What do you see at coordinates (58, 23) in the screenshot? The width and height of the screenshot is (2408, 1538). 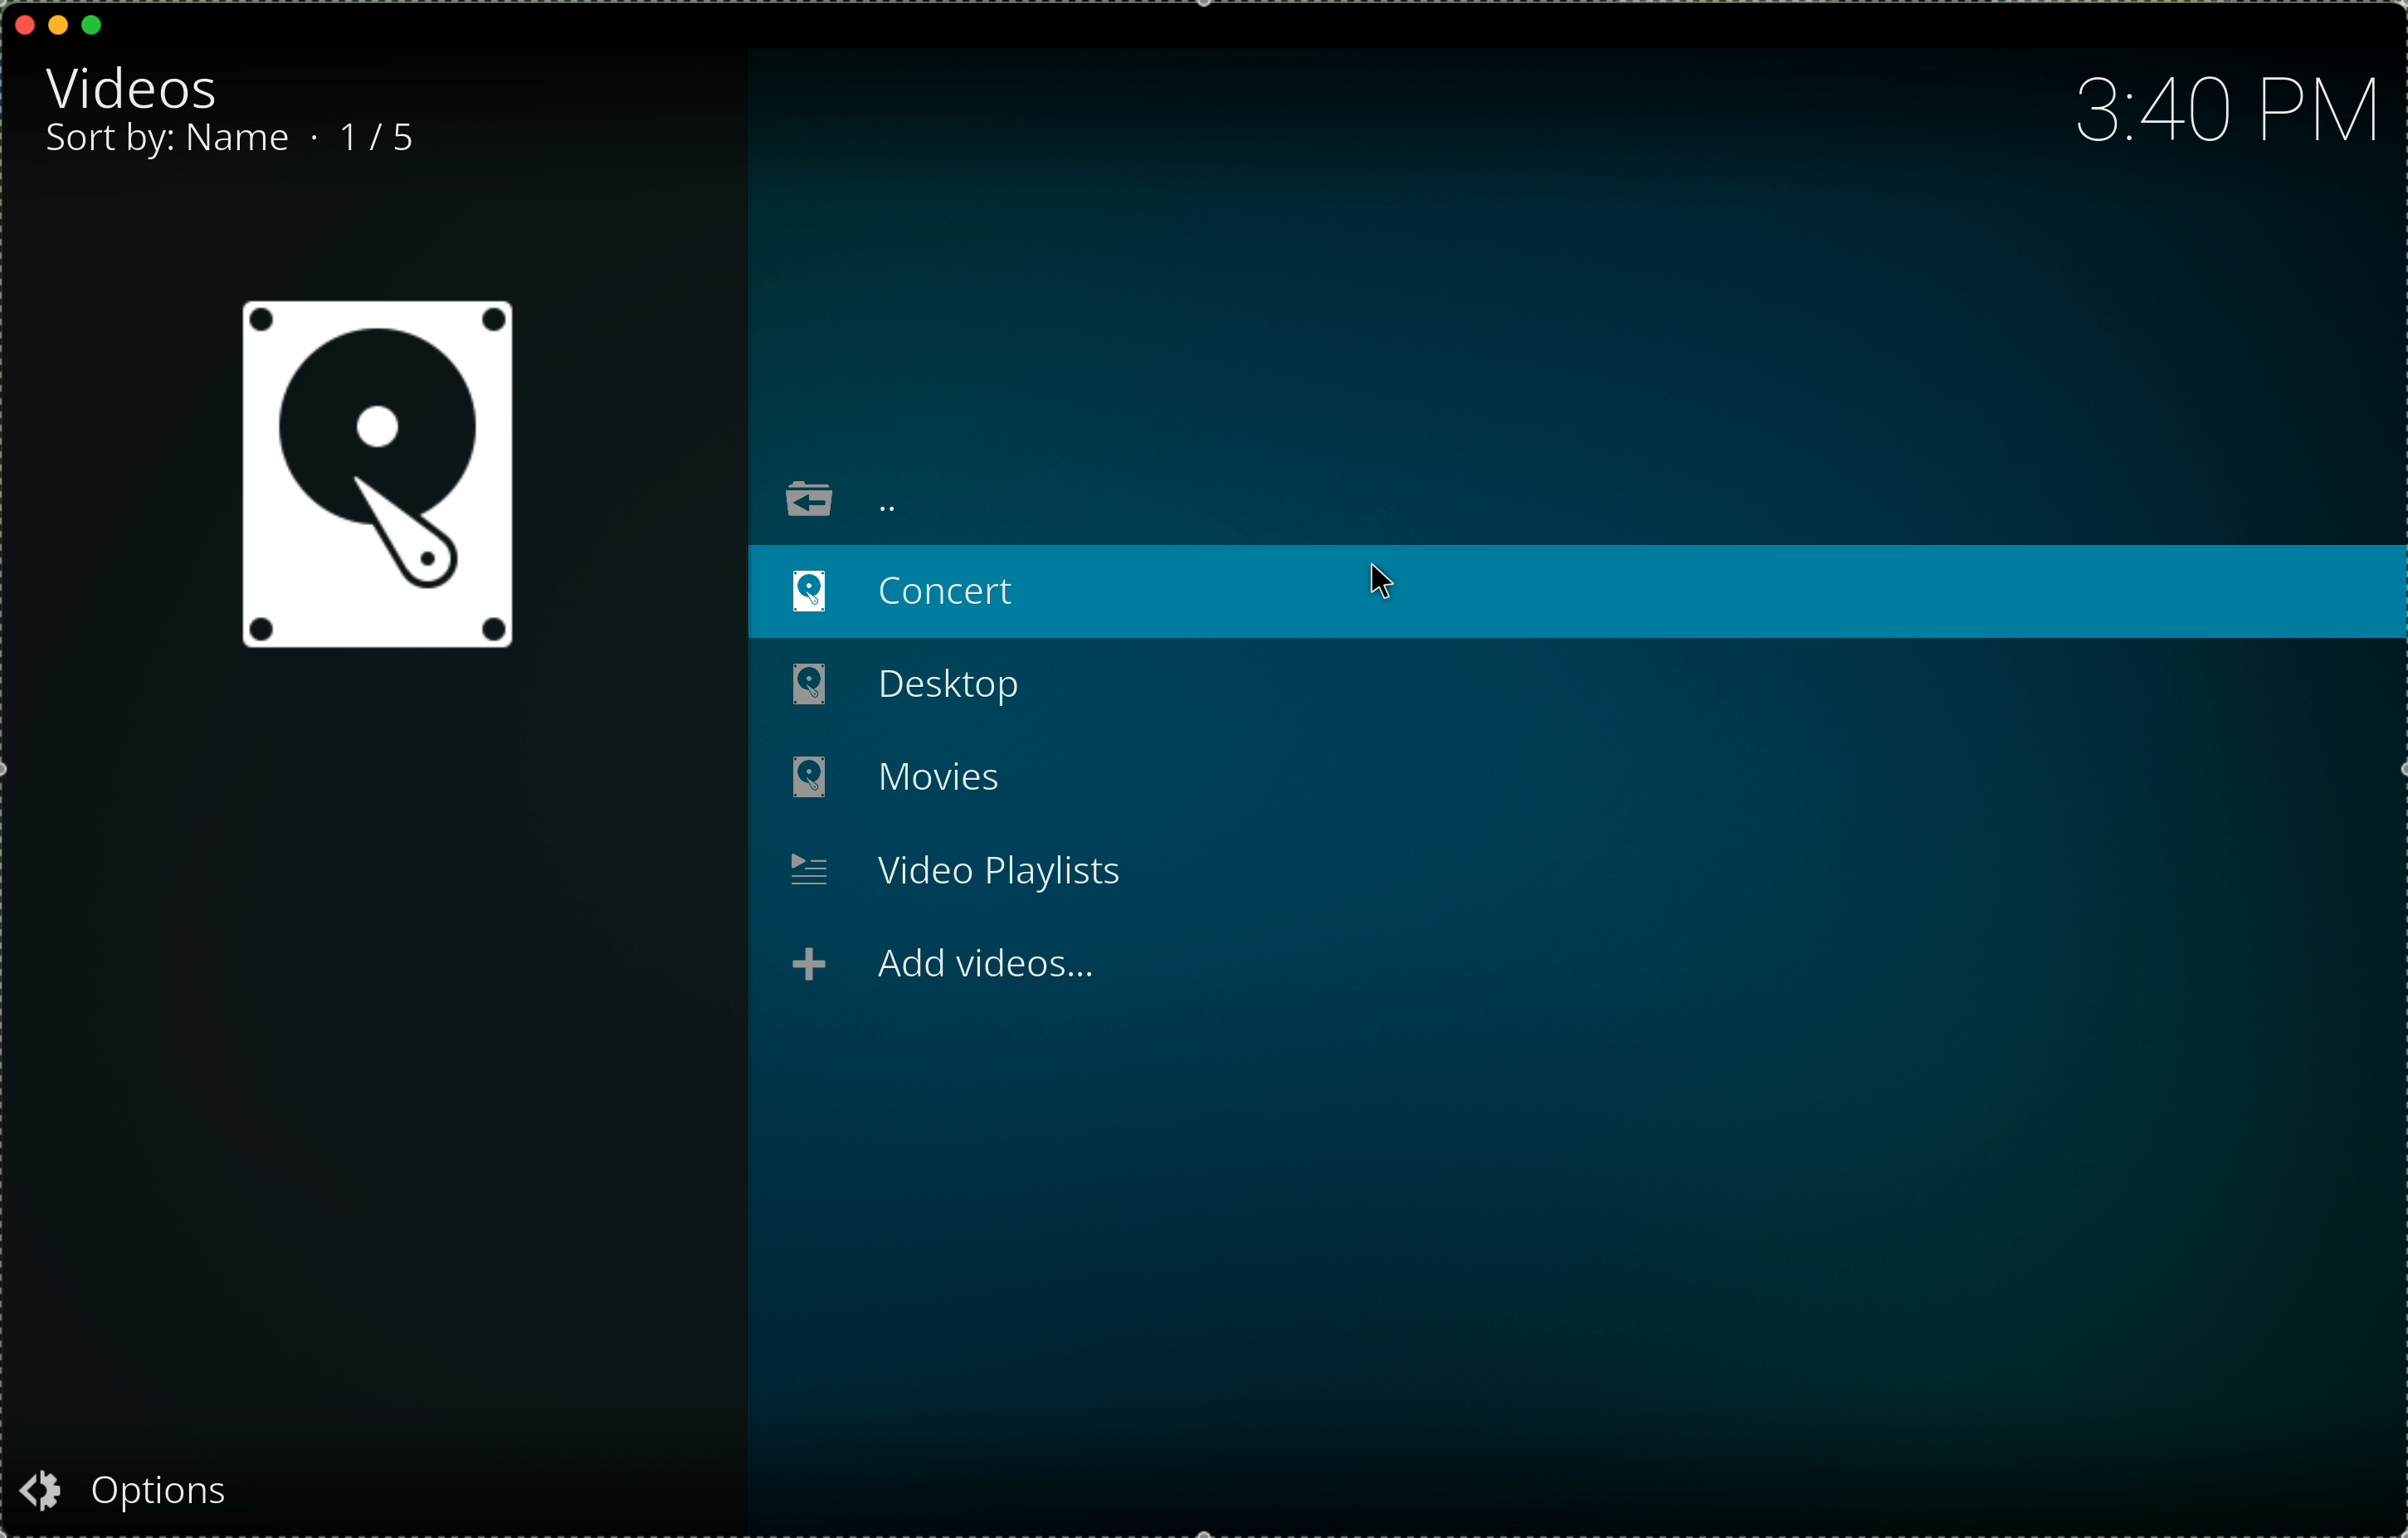 I see `minimise` at bounding box center [58, 23].